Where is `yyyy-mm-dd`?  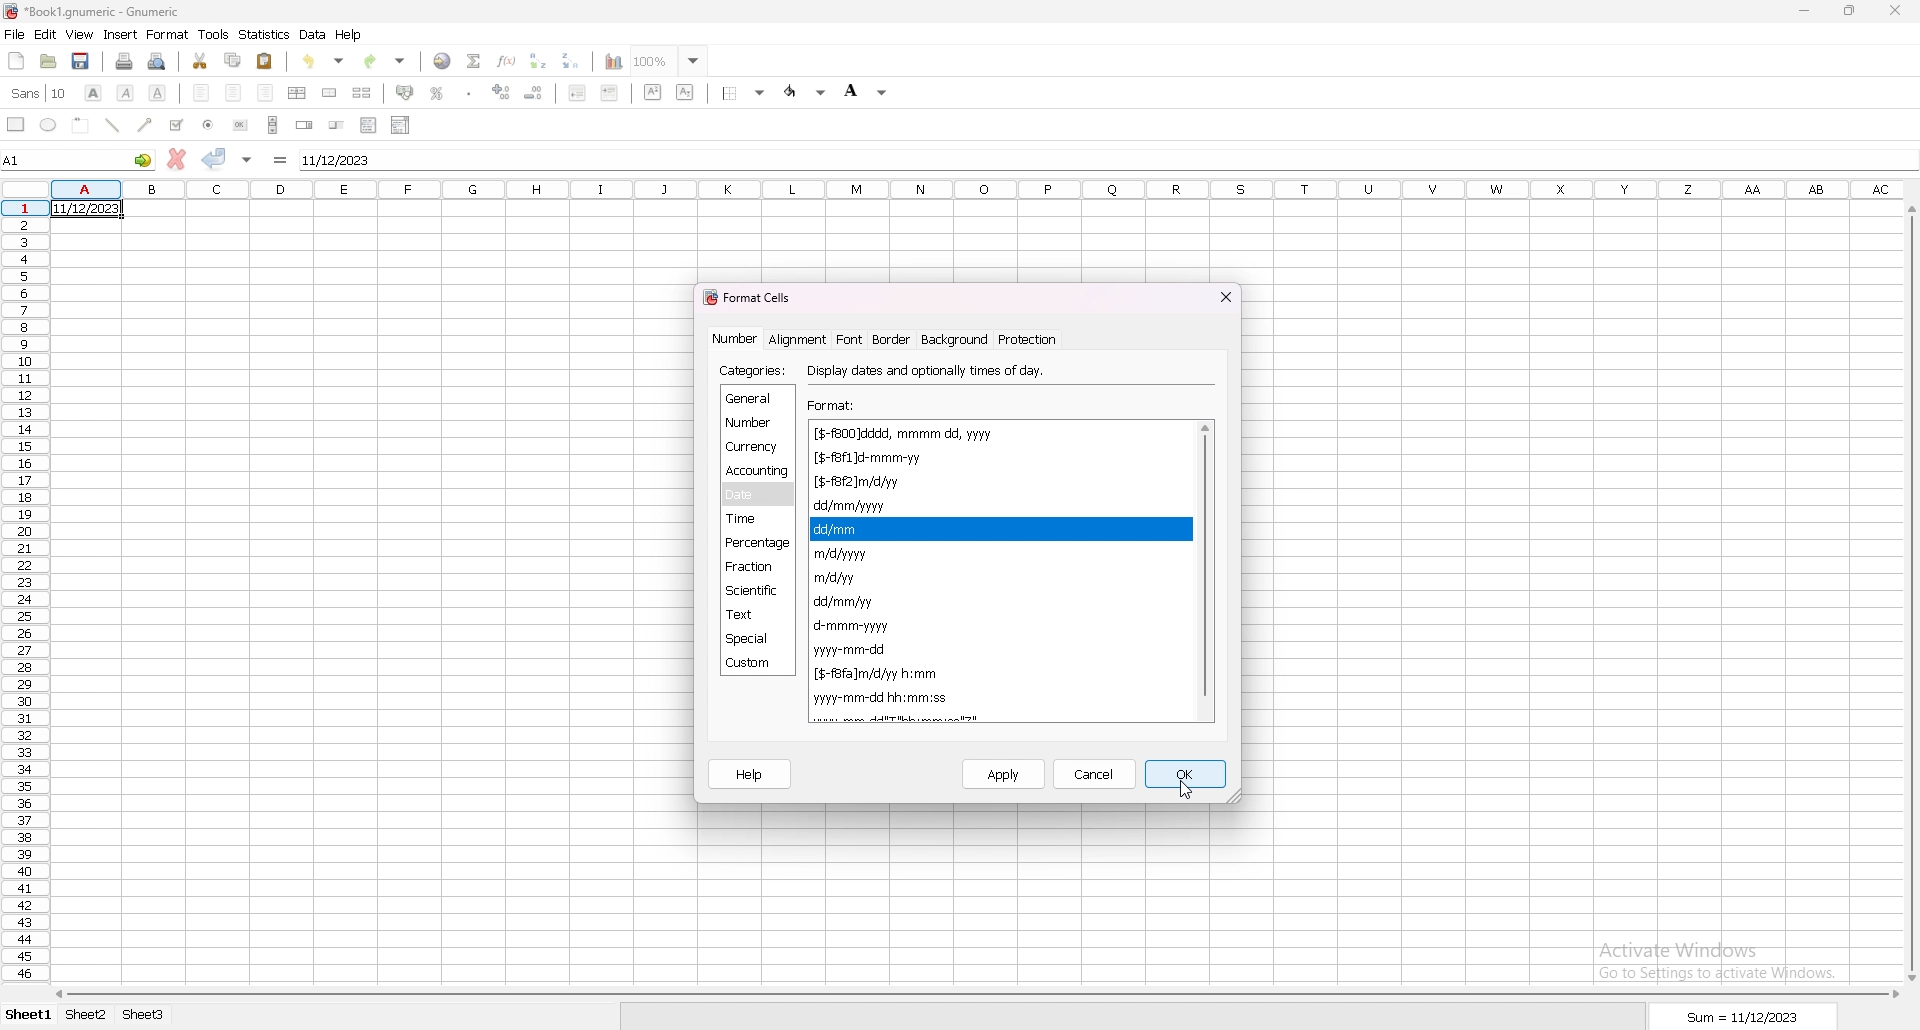
yyyy-mm-dd is located at coordinates (856, 649).